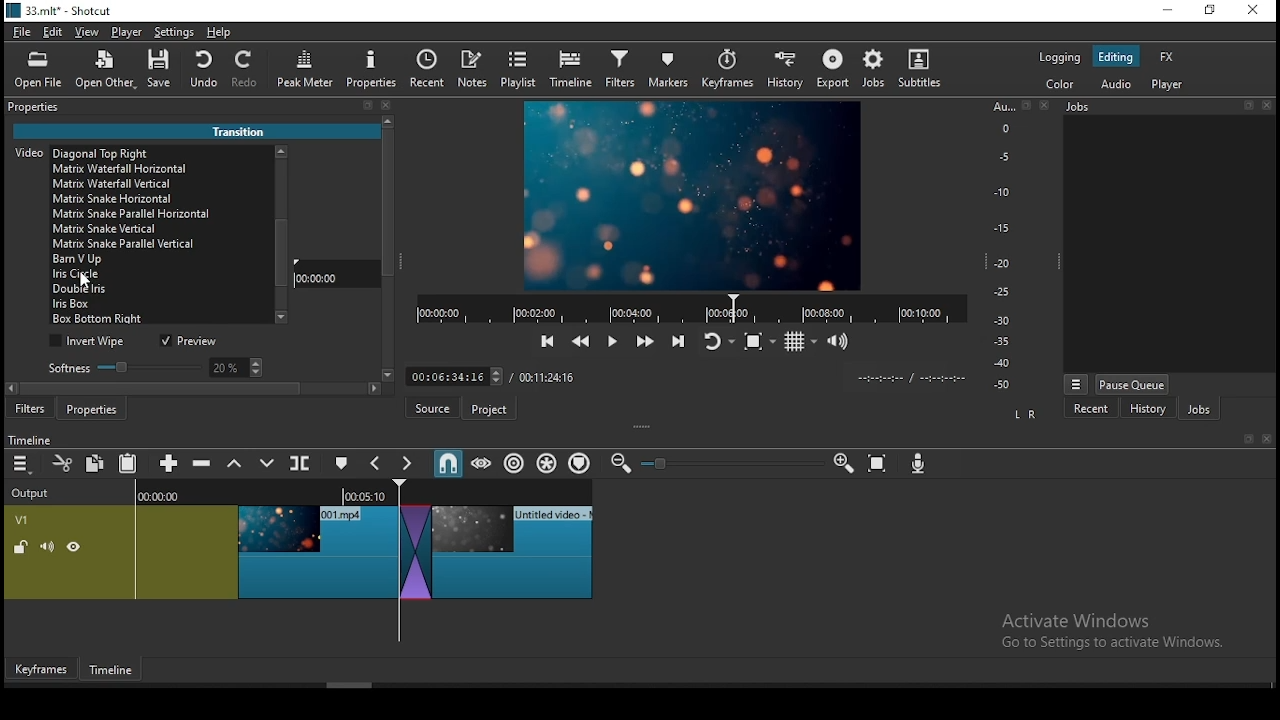 The image size is (1280, 720). I want to click on edit, so click(54, 34).